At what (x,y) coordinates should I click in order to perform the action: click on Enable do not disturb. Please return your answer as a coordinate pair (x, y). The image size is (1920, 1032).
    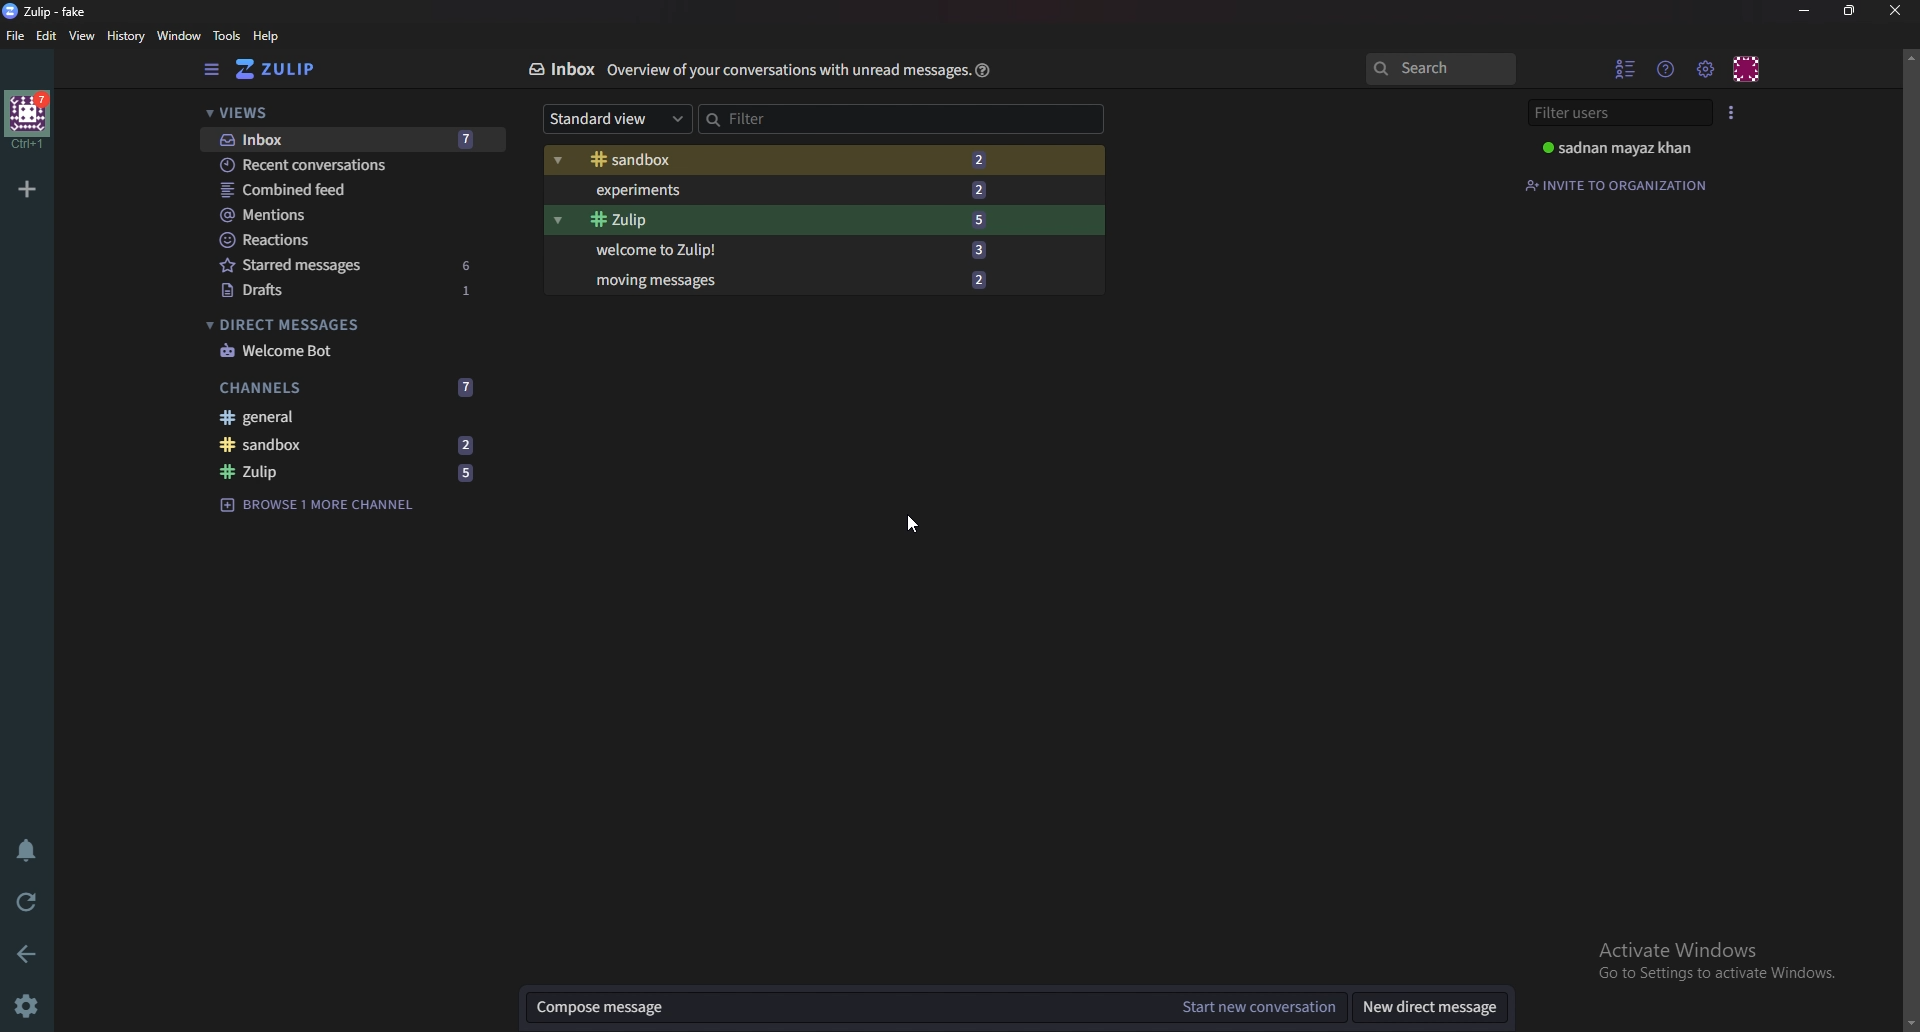
    Looking at the image, I should click on (28, 850).